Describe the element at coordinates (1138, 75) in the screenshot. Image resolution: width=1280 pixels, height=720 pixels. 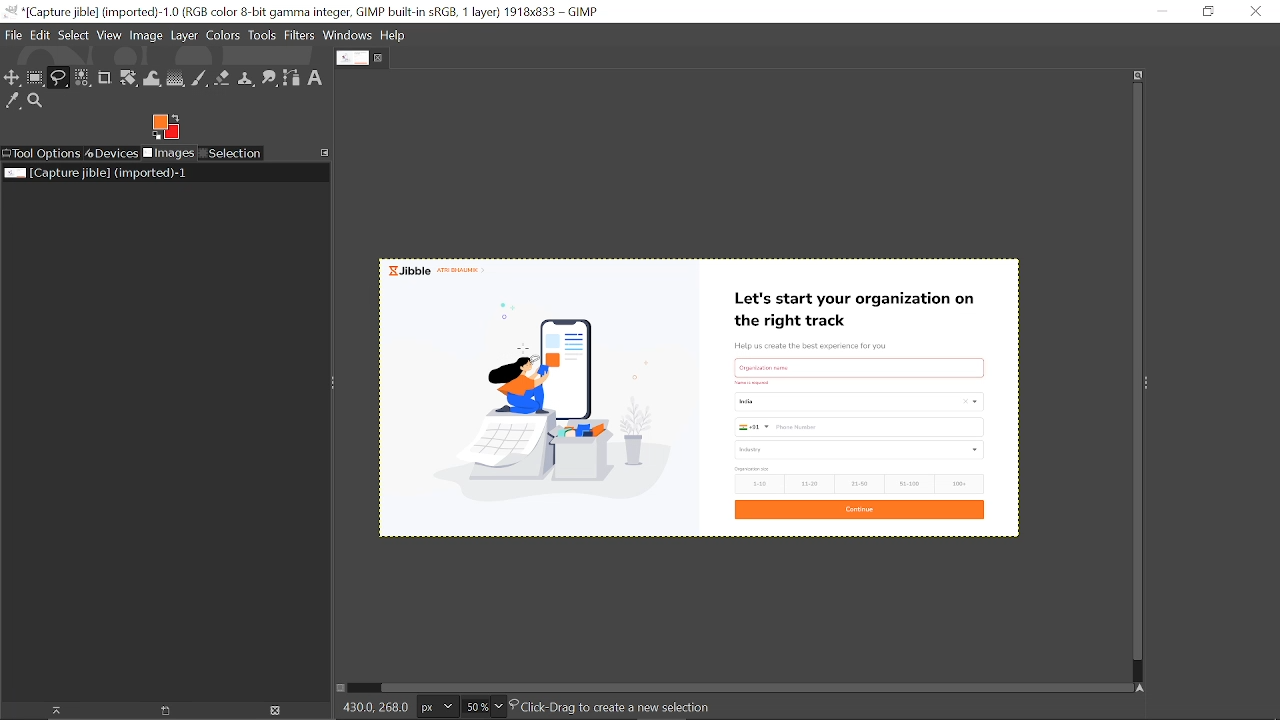
I see `Zoom when widow size changes` at that location.